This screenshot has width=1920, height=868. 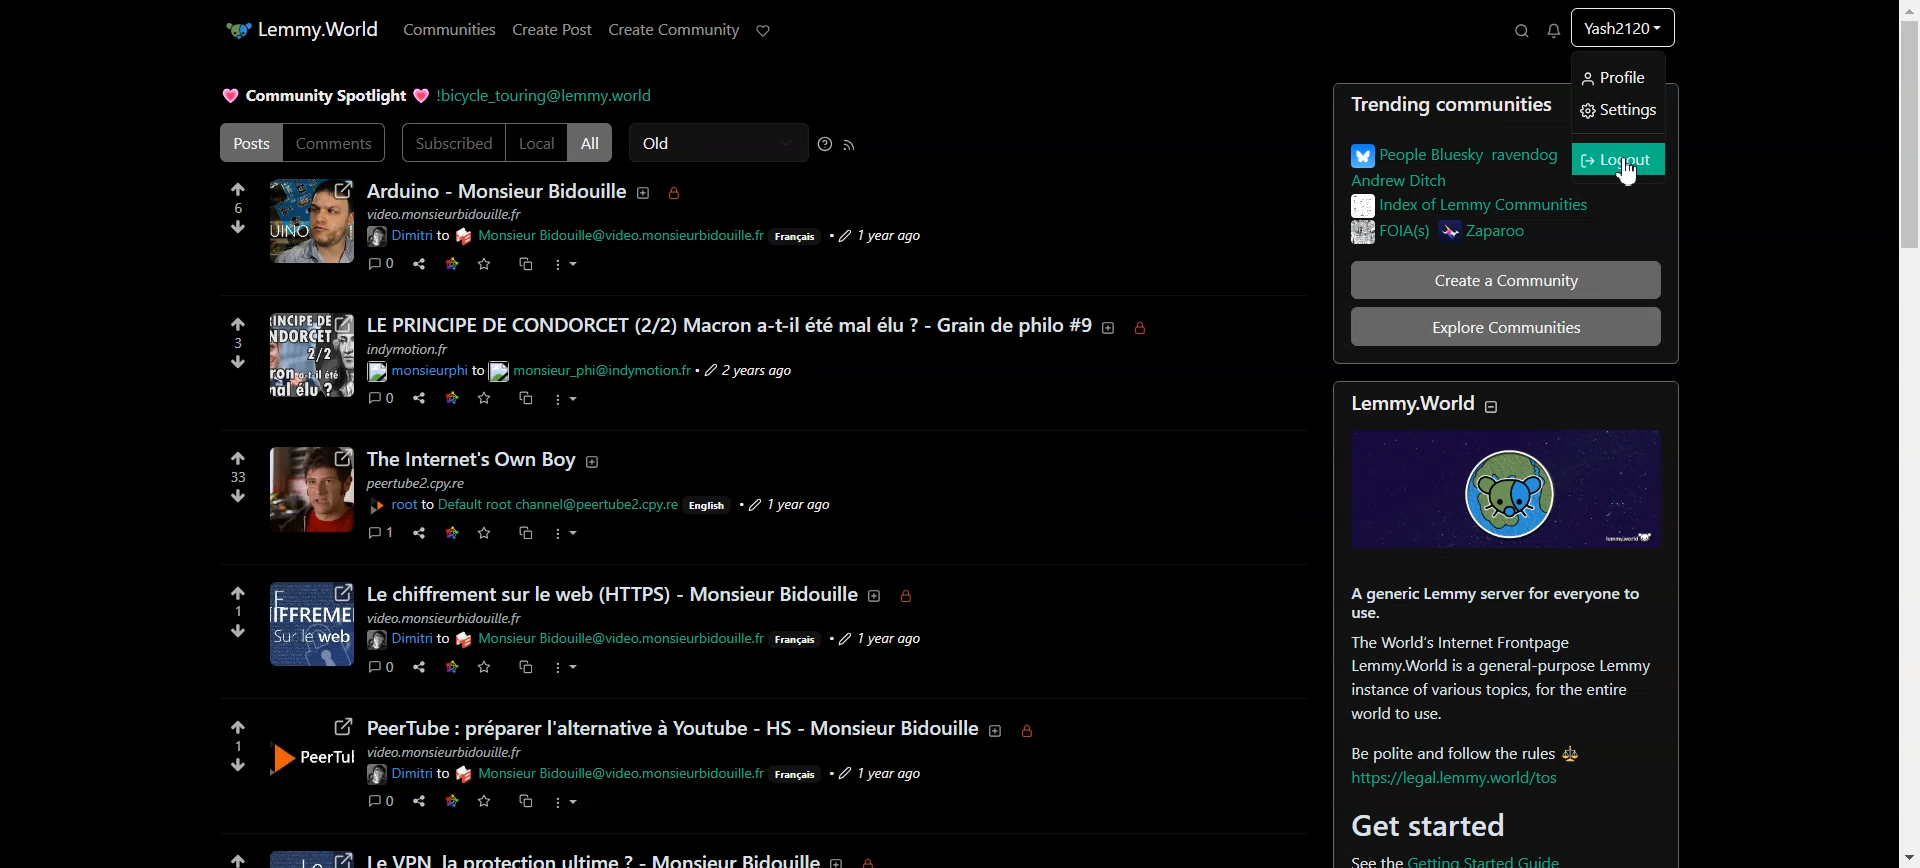 What do you see at coordinates (791, 497) in the screenshot?
I see `1 year ago` at bounding box center [791, 497].